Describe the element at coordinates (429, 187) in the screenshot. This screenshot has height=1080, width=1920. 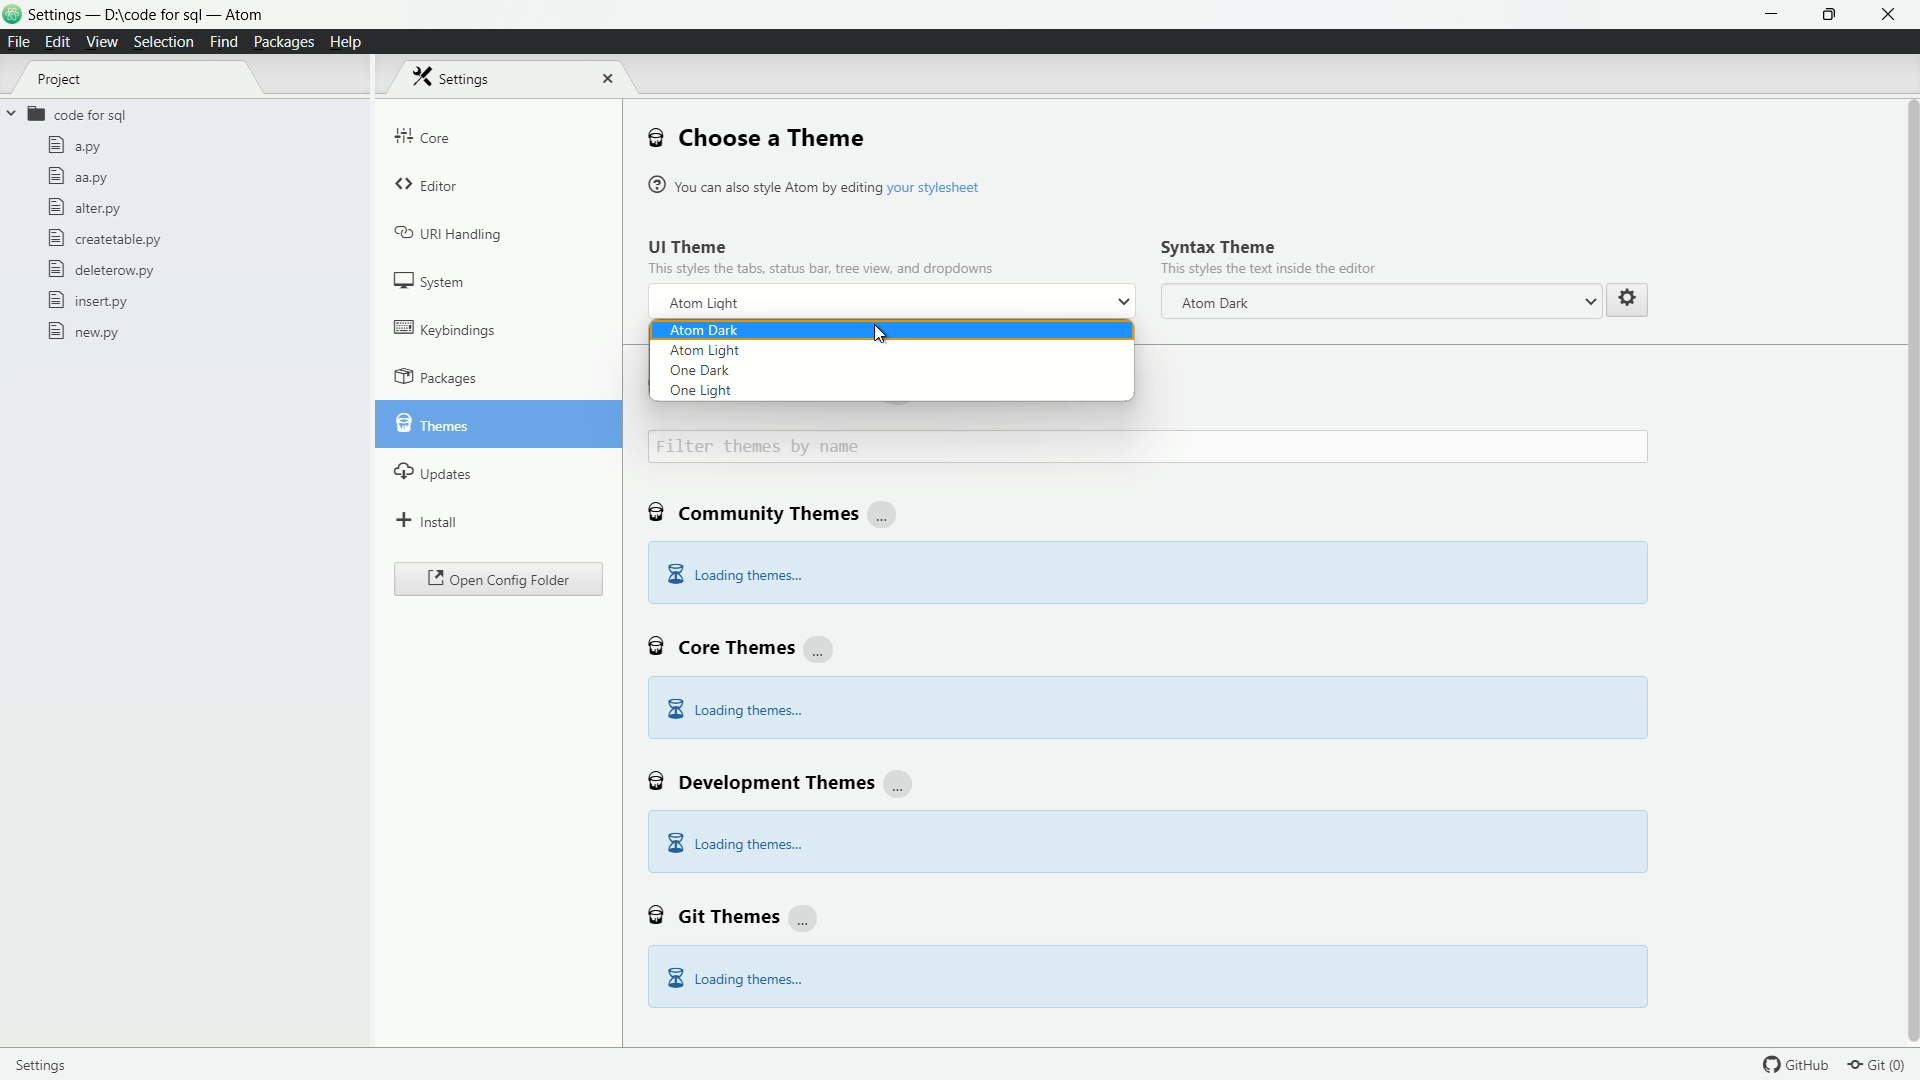
I see `editor` at that location.